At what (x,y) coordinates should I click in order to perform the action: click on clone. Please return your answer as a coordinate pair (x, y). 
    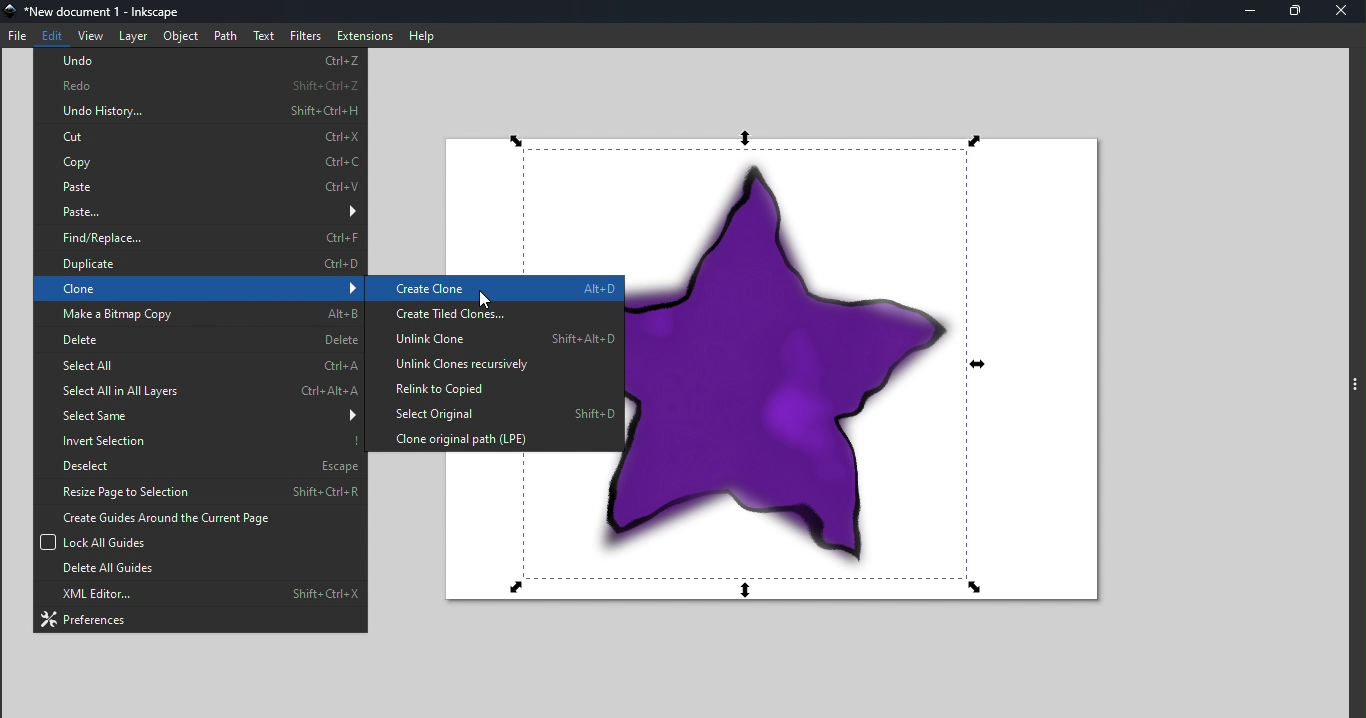
    Looking at the image, I should click on (198, 289).